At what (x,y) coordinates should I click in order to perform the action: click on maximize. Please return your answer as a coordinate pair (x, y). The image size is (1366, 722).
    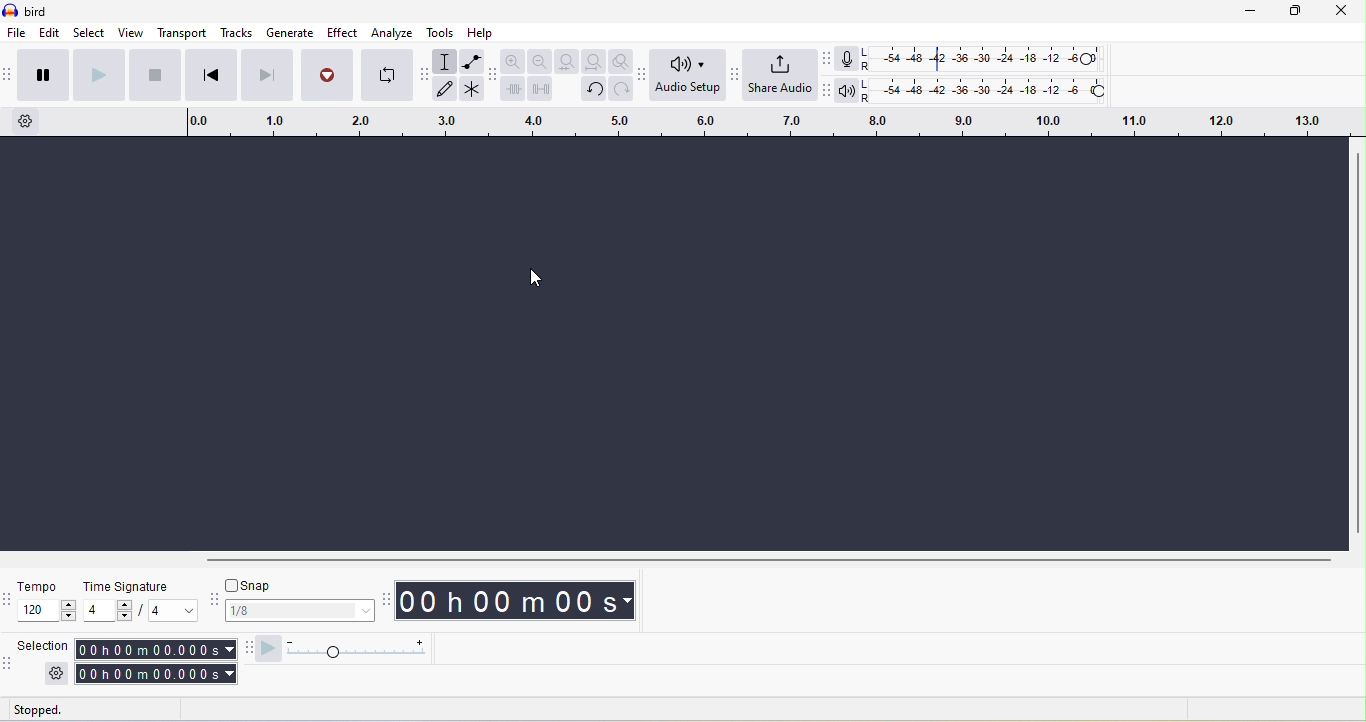
    Looking at the image, I should click on (1296, 12).